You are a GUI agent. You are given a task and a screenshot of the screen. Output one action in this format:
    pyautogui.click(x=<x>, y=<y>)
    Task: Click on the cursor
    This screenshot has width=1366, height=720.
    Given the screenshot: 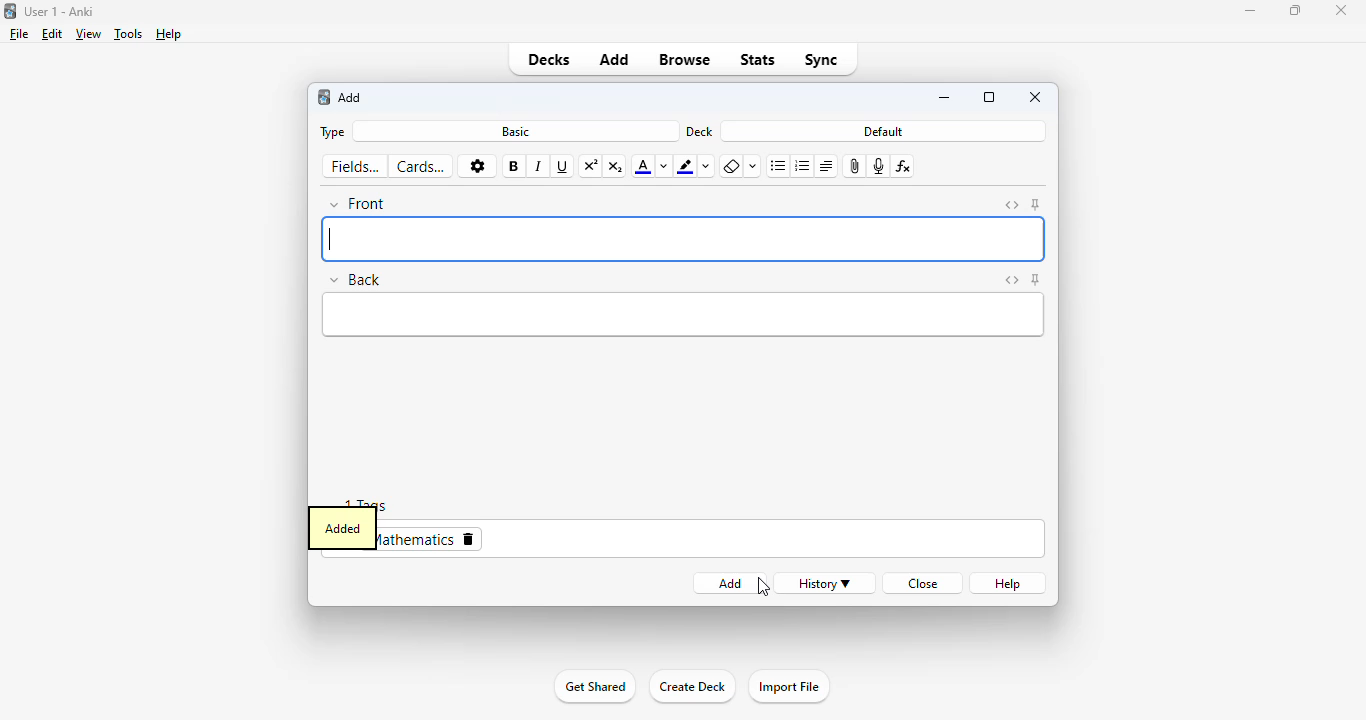 What is the action you would take?
    pyautogui.click(x=763, y=587)
    